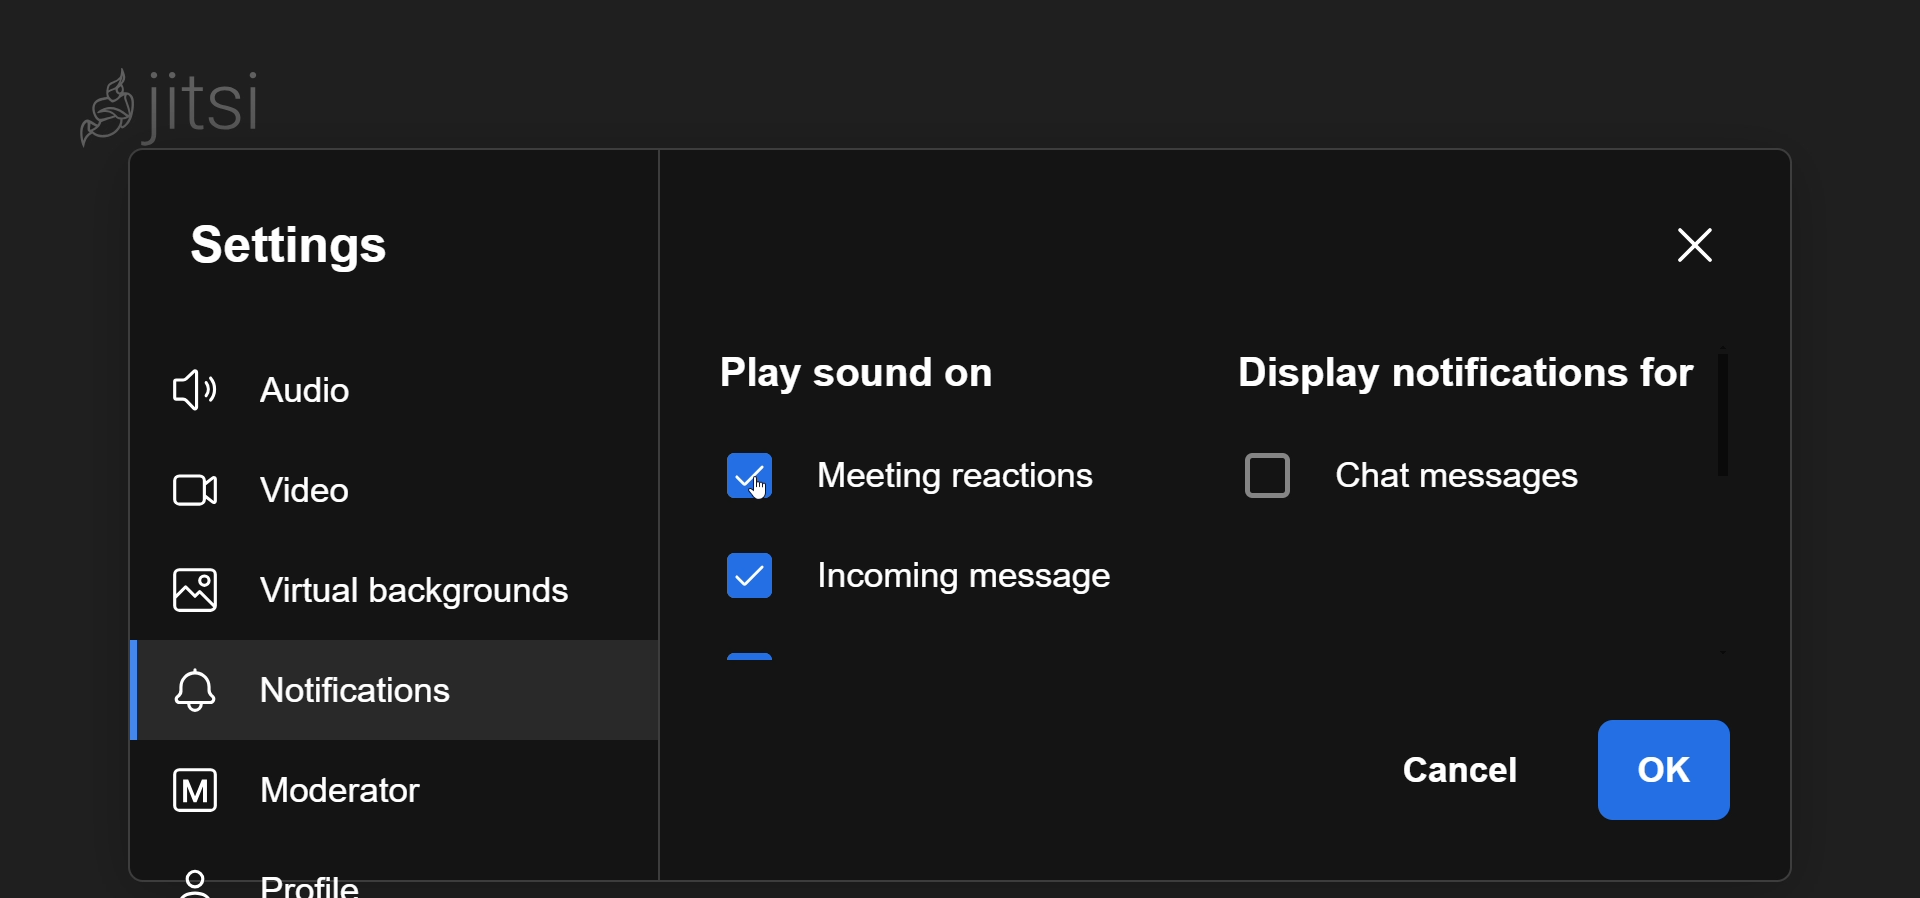 The height and width of the screenshot is (898, 1920). I want to click on video, so click(287, 491).